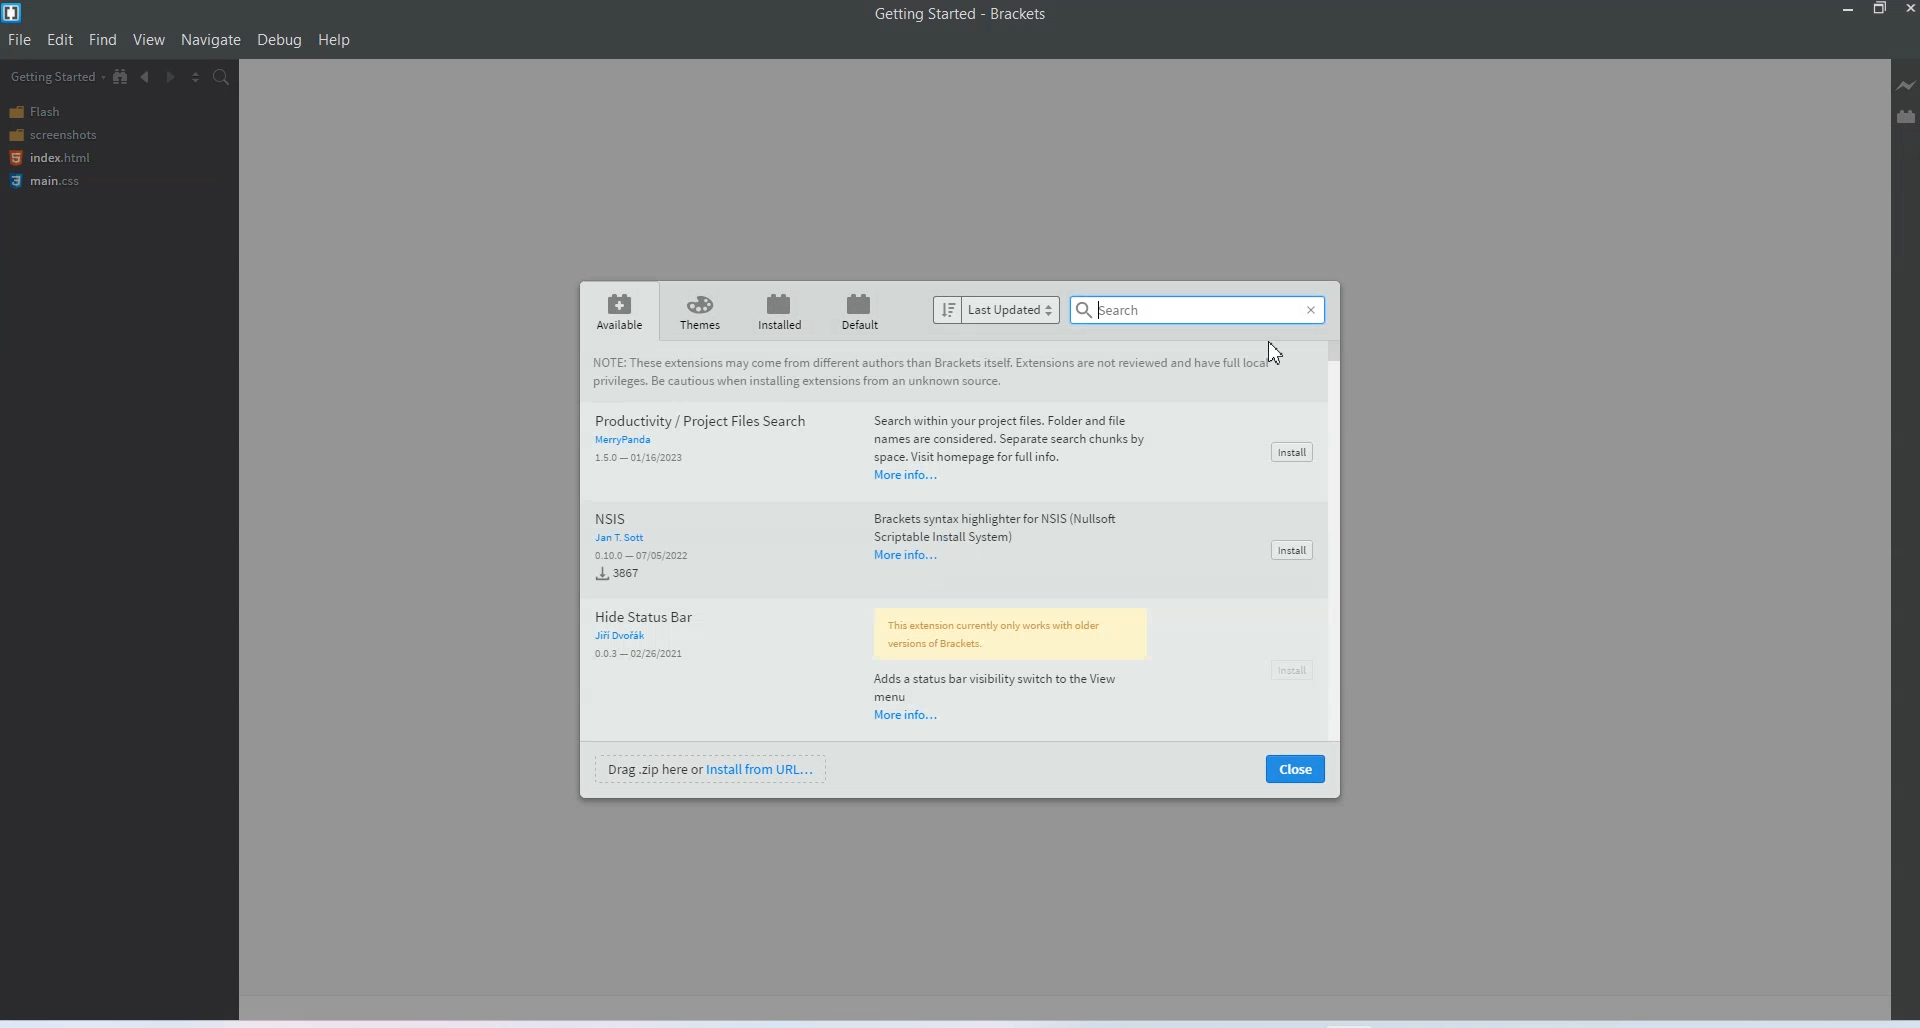  I want to click on Author, so click(637, 442).